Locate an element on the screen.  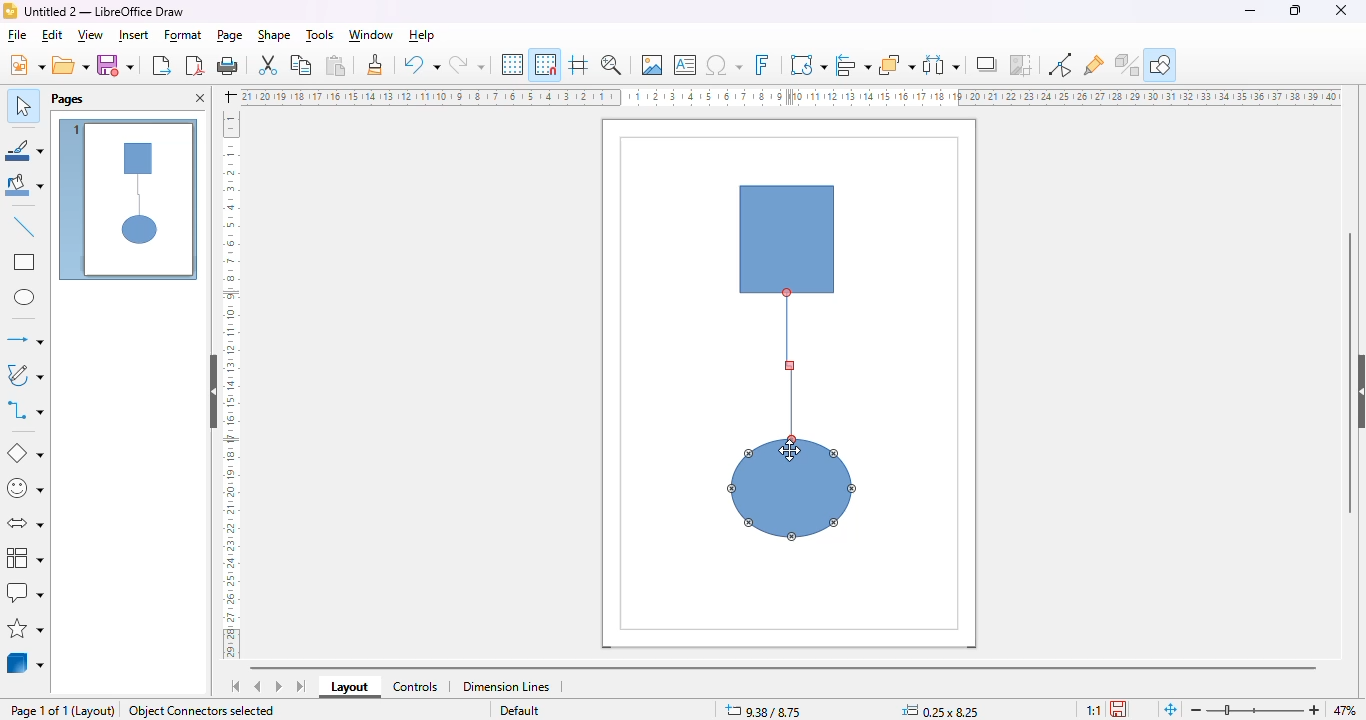
helplines while moving is located at coordinates (578, 65).